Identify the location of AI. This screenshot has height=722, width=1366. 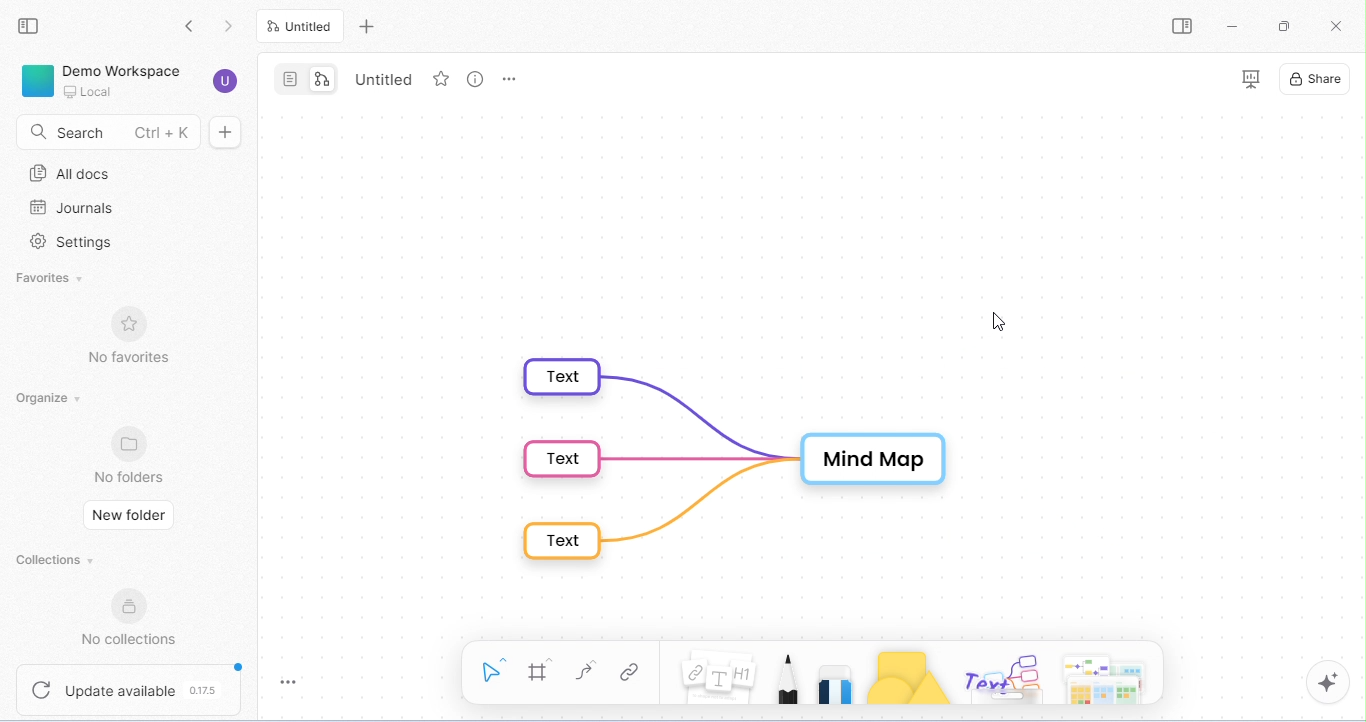
(1328, 683).